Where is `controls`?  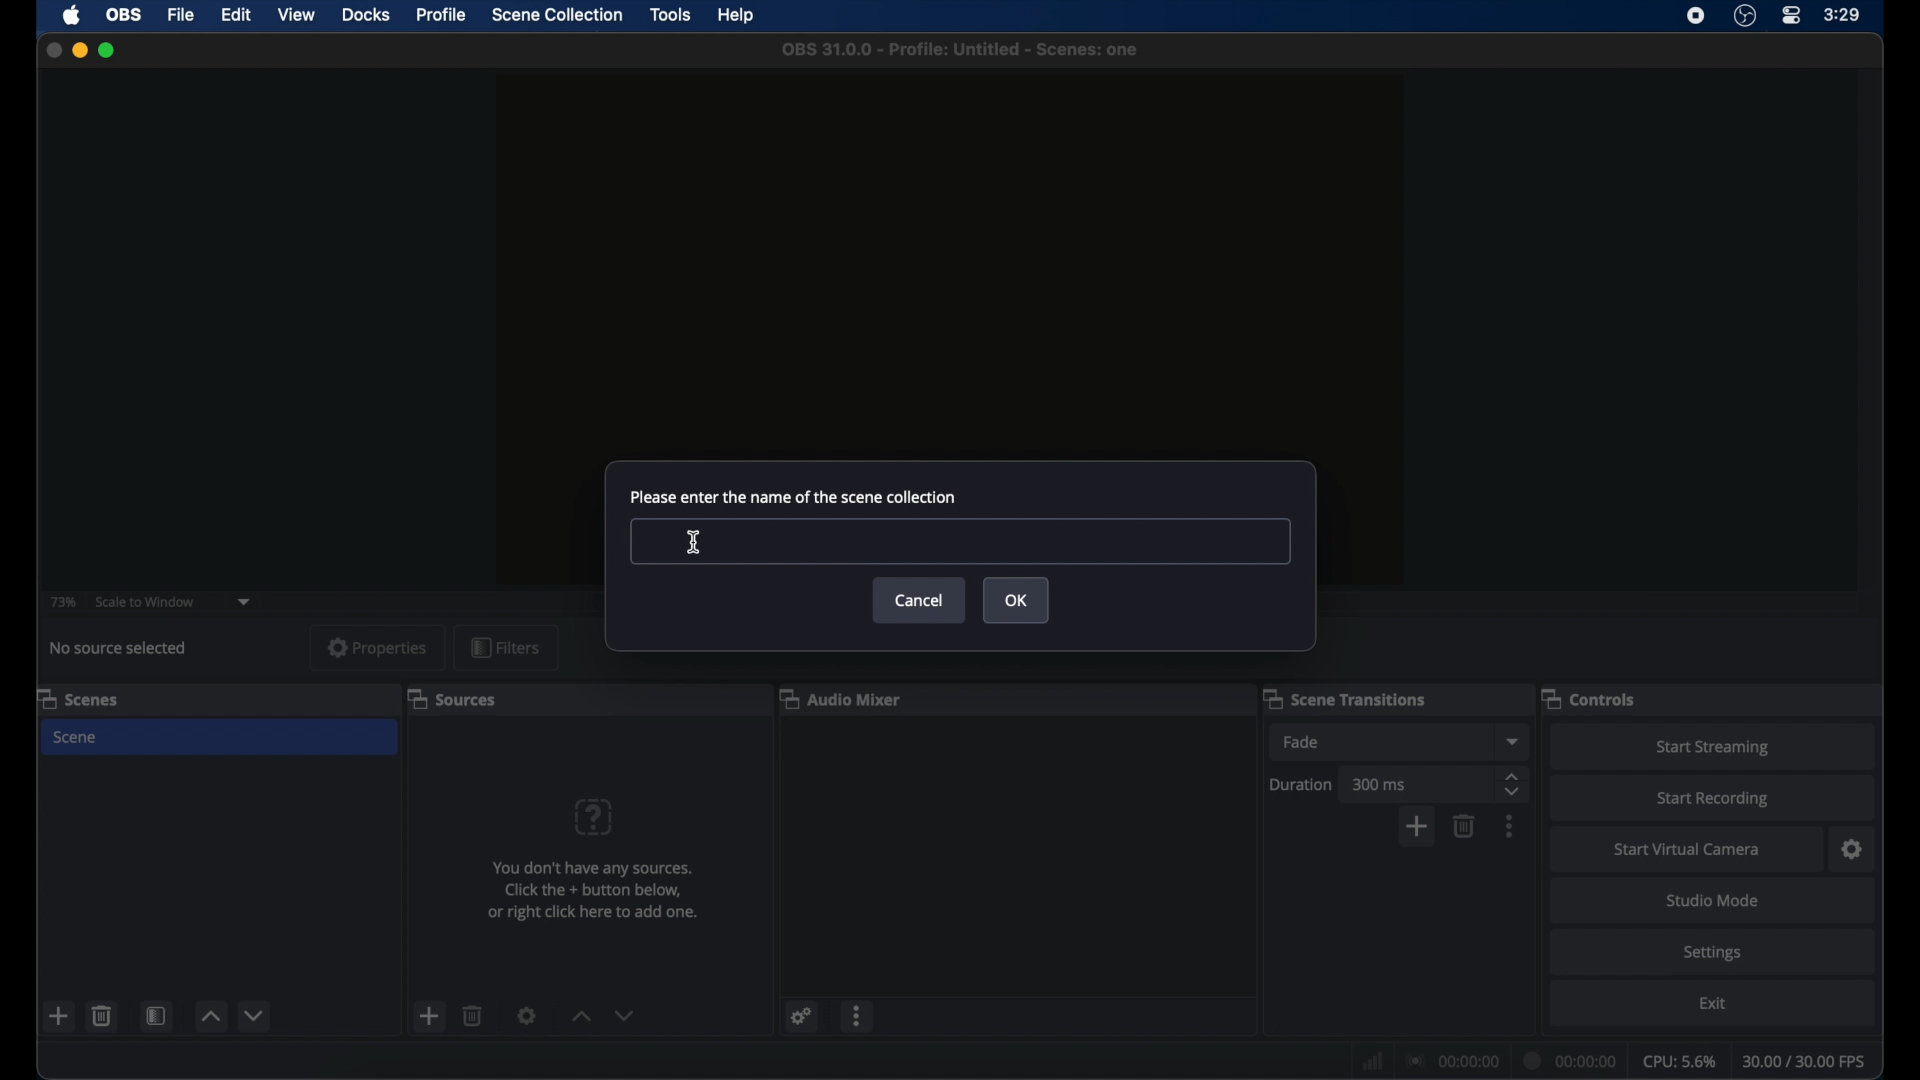 controls is located at coordinates (1590, 697).